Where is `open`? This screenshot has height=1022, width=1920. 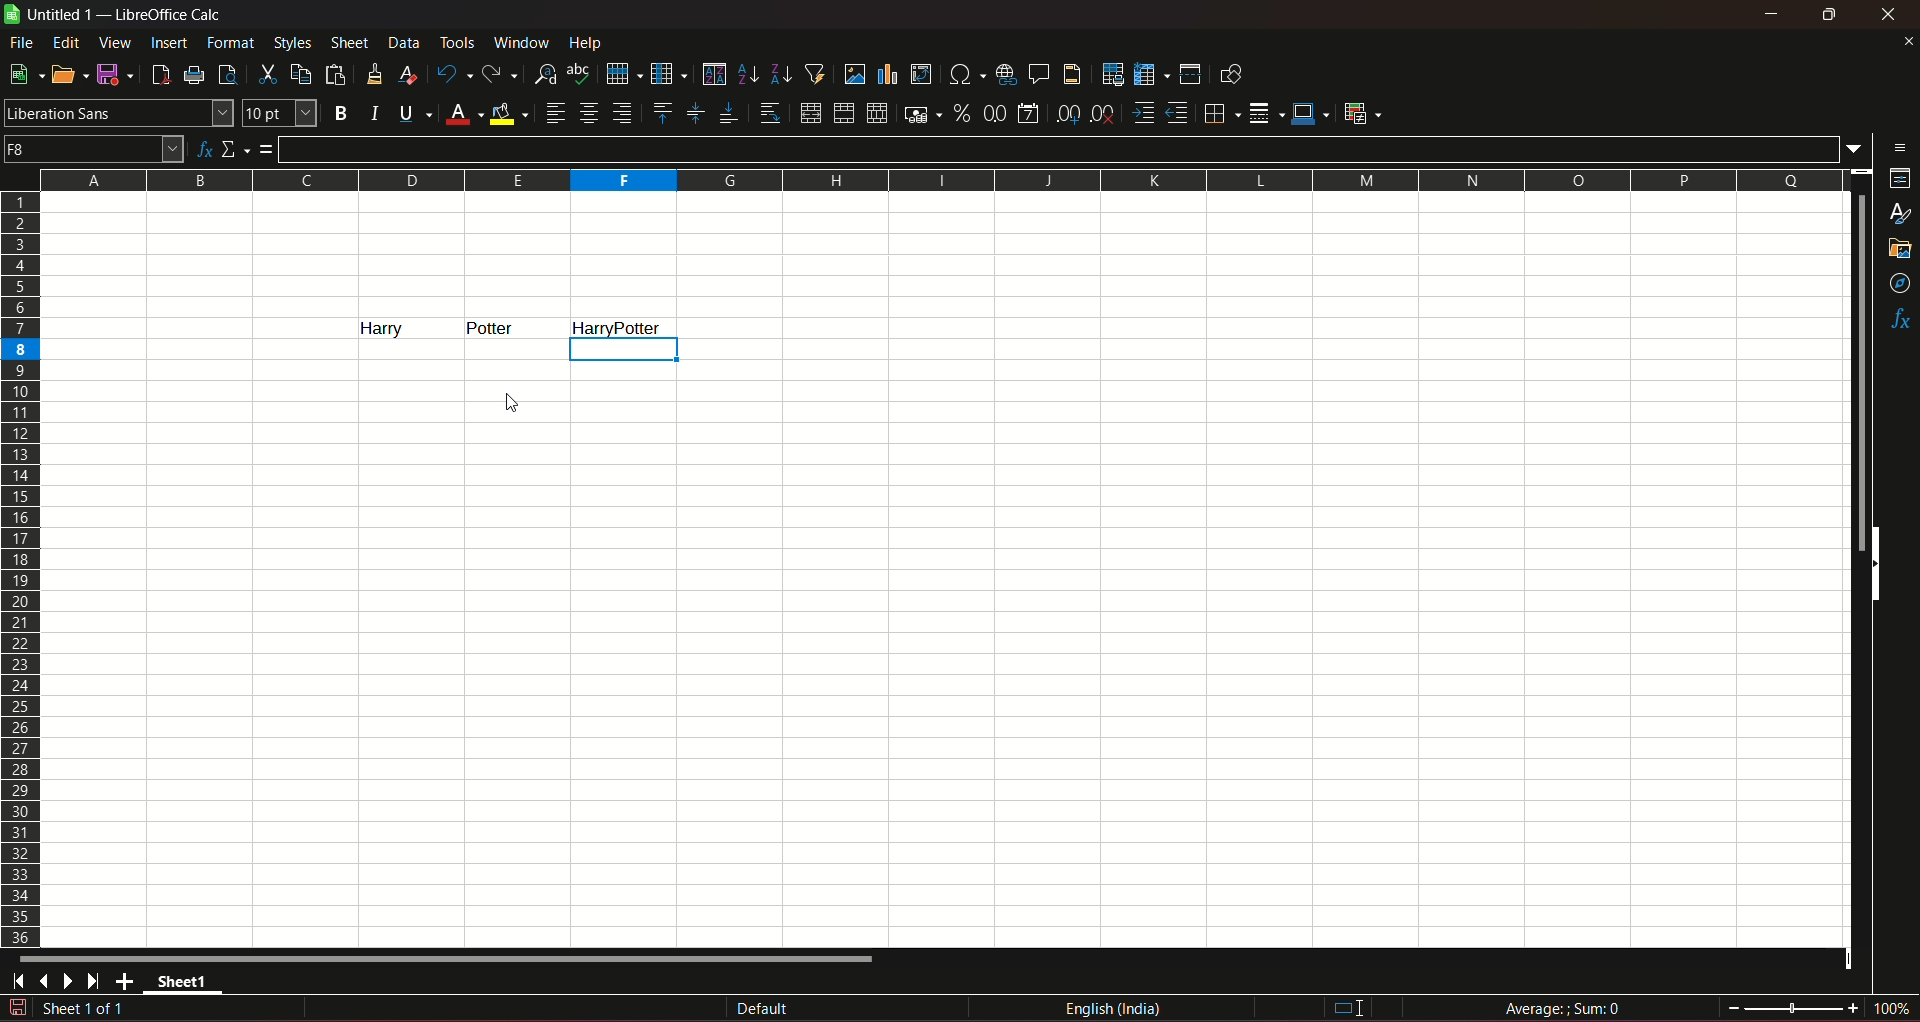 open is located at coordinates (65, 74).